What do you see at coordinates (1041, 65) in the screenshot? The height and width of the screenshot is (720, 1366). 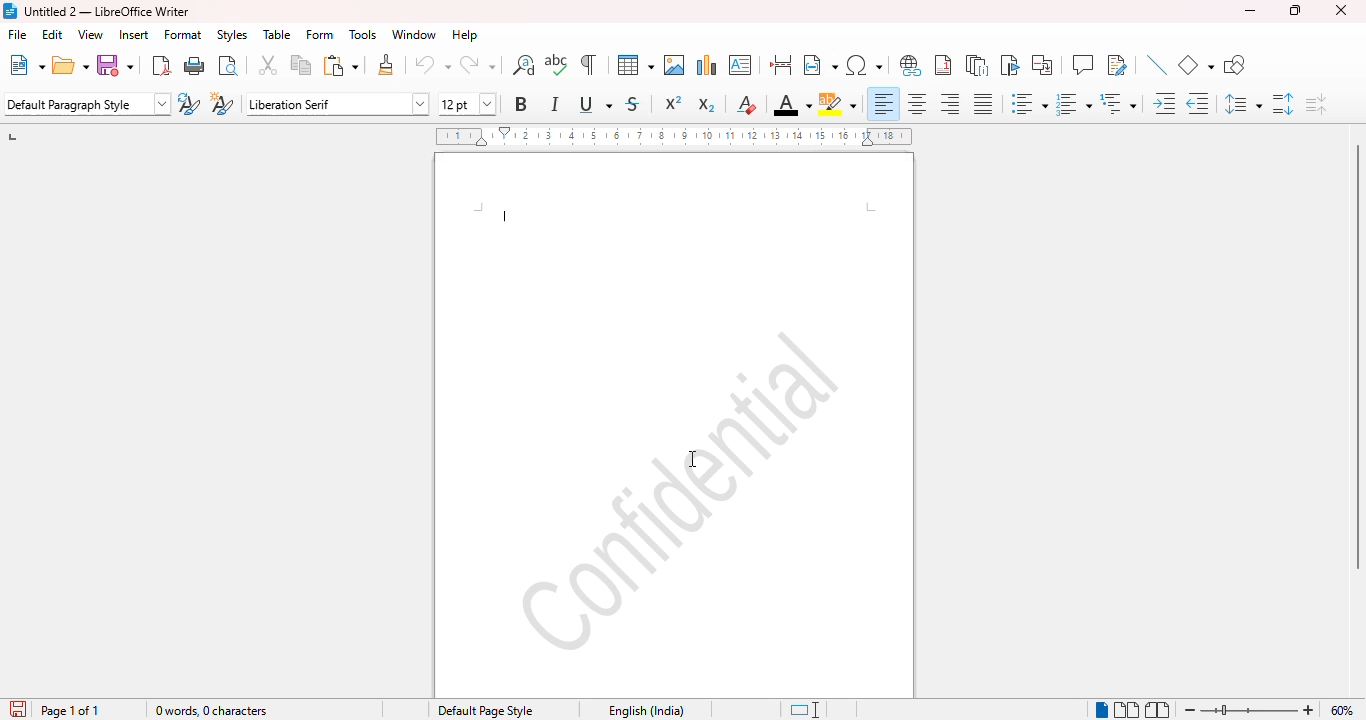 I see `insert cross-reference` at bounding box center [1041, 65].